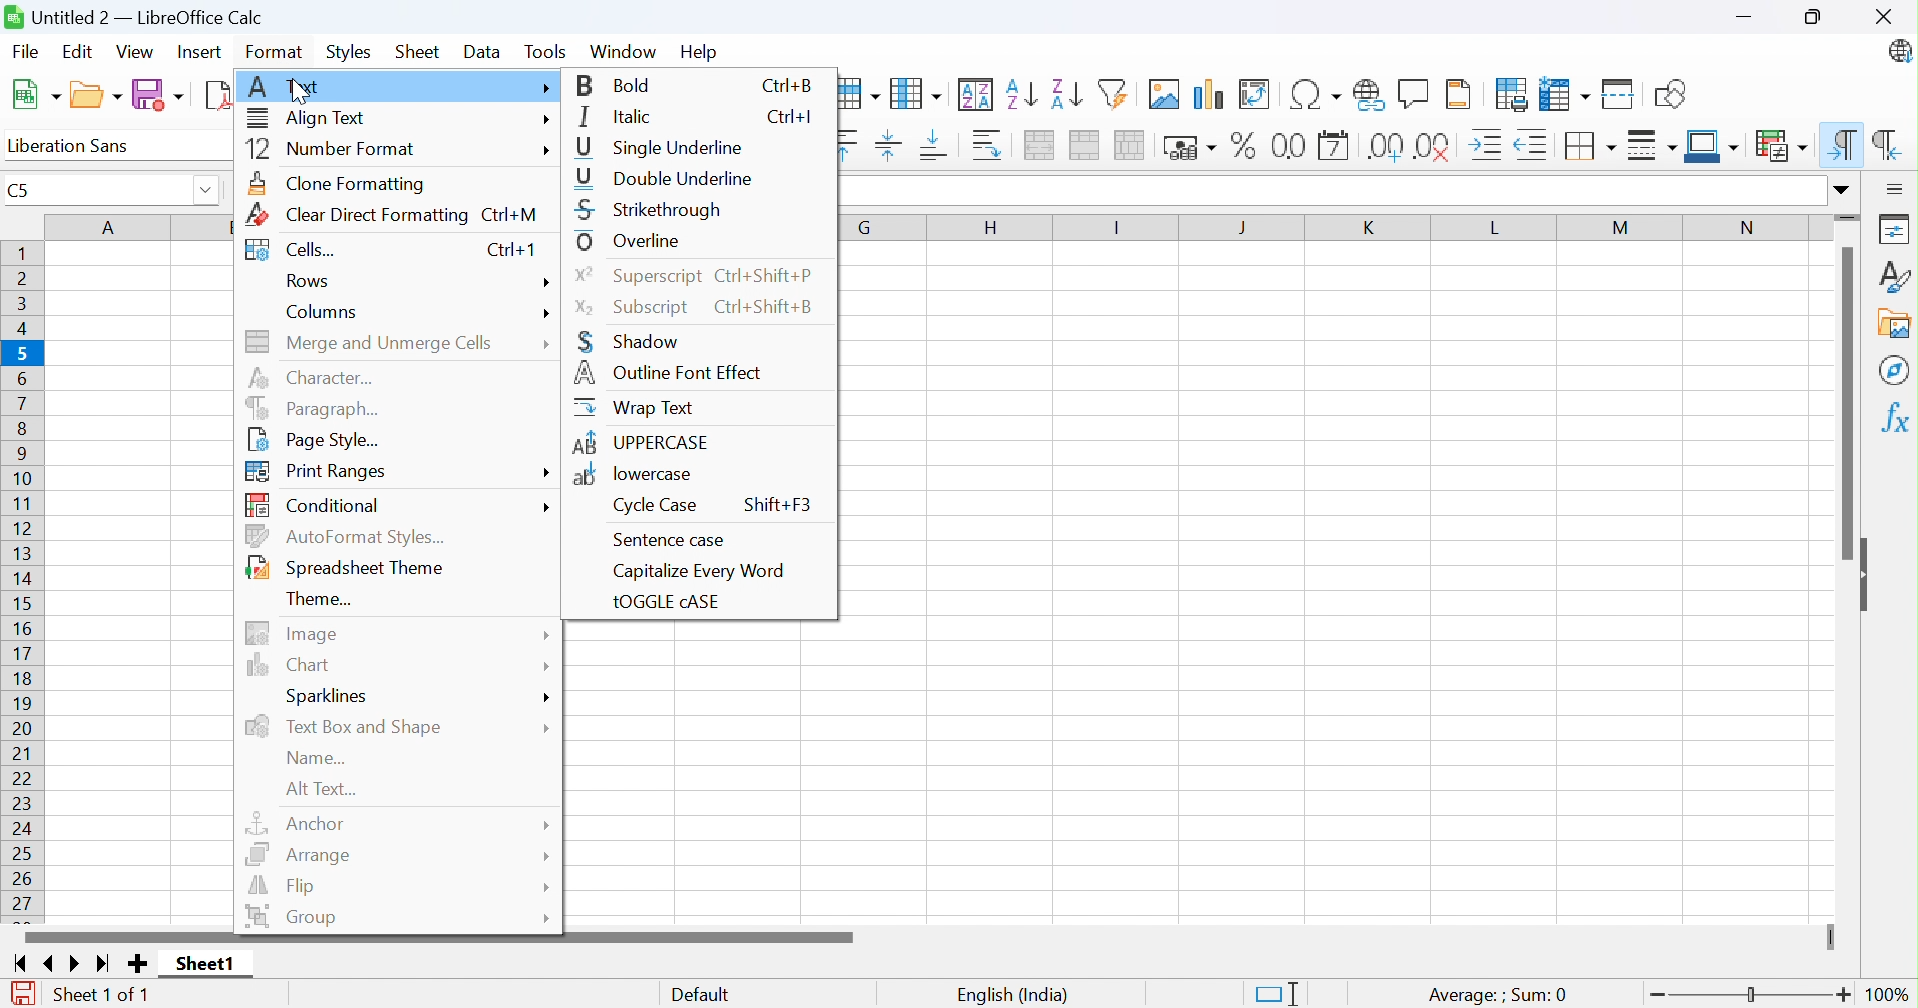 This screenshot has width=1918, height=1008. What do you see at coordinates (323, 789) in the screenshot?
I see `Alt text` at bounding box center [323, 789].